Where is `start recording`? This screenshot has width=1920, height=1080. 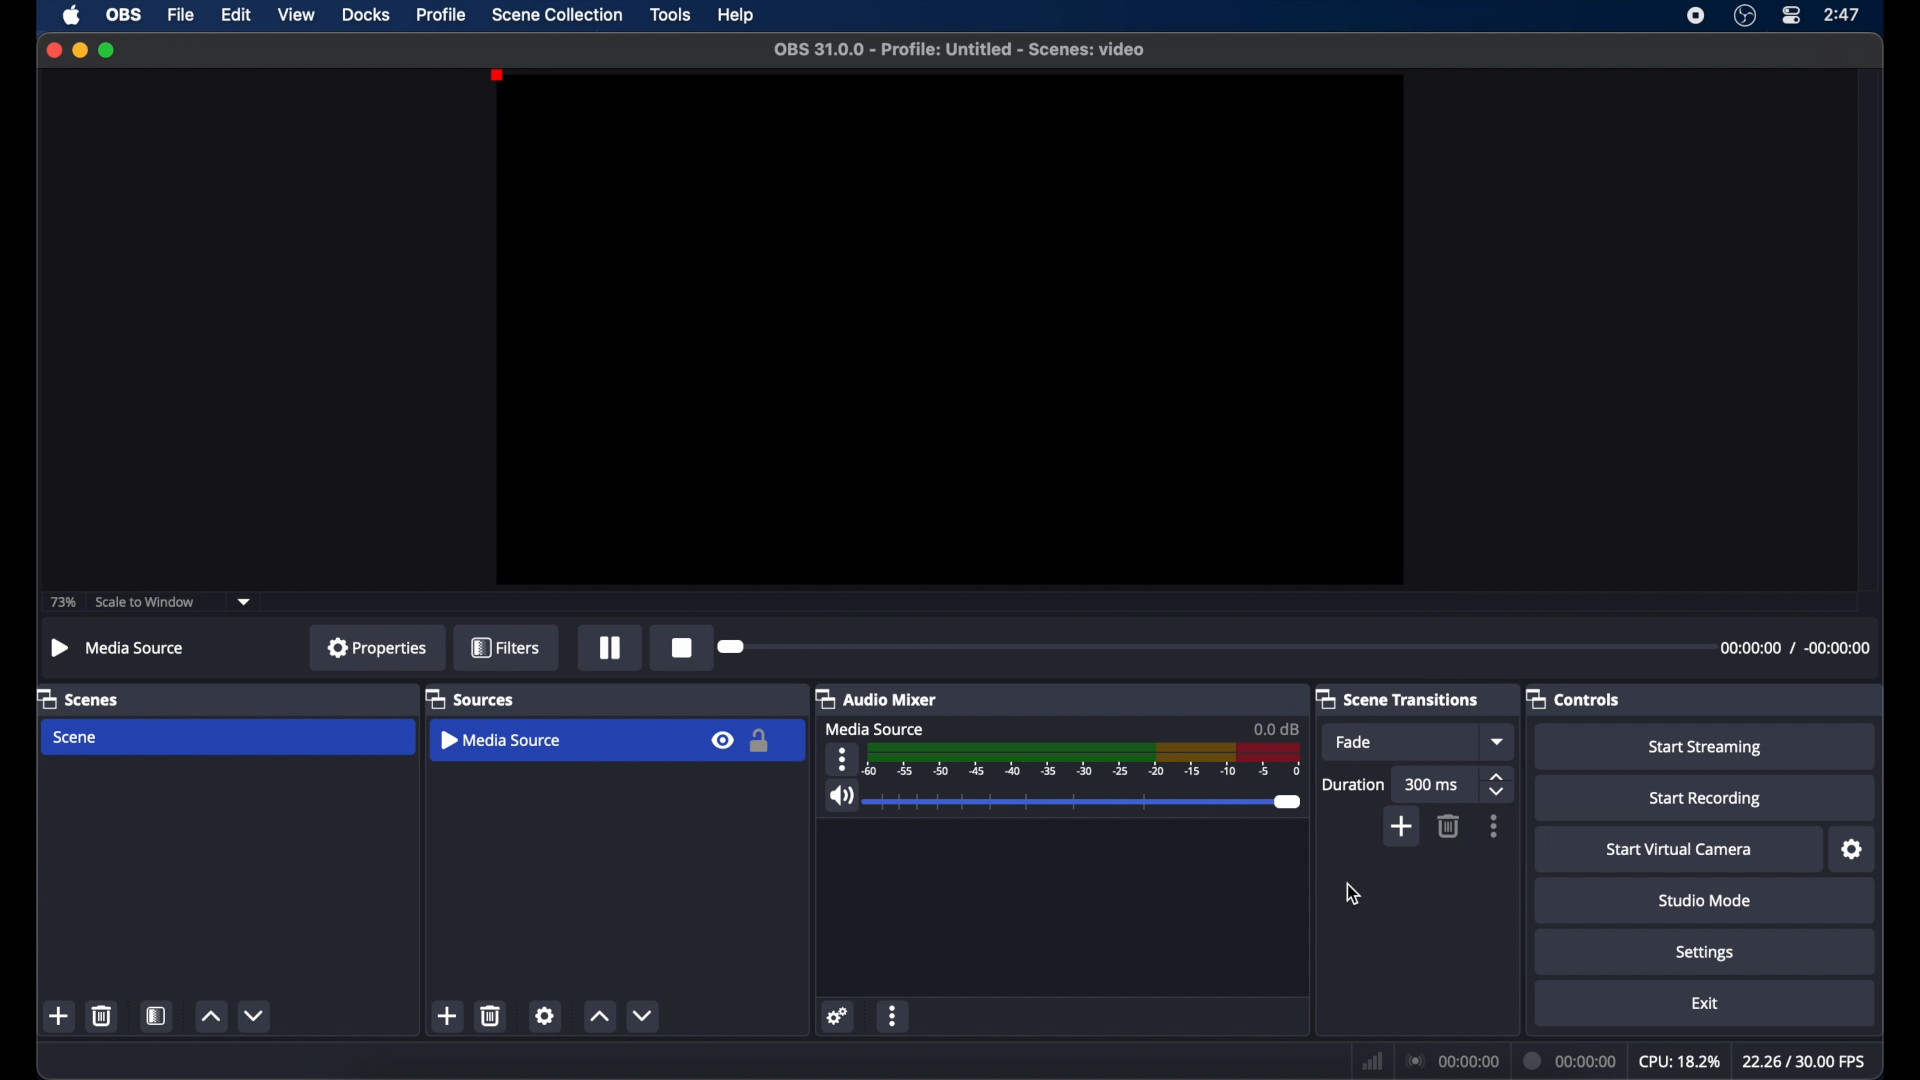
start recording is located at coordinates (1705, 799).